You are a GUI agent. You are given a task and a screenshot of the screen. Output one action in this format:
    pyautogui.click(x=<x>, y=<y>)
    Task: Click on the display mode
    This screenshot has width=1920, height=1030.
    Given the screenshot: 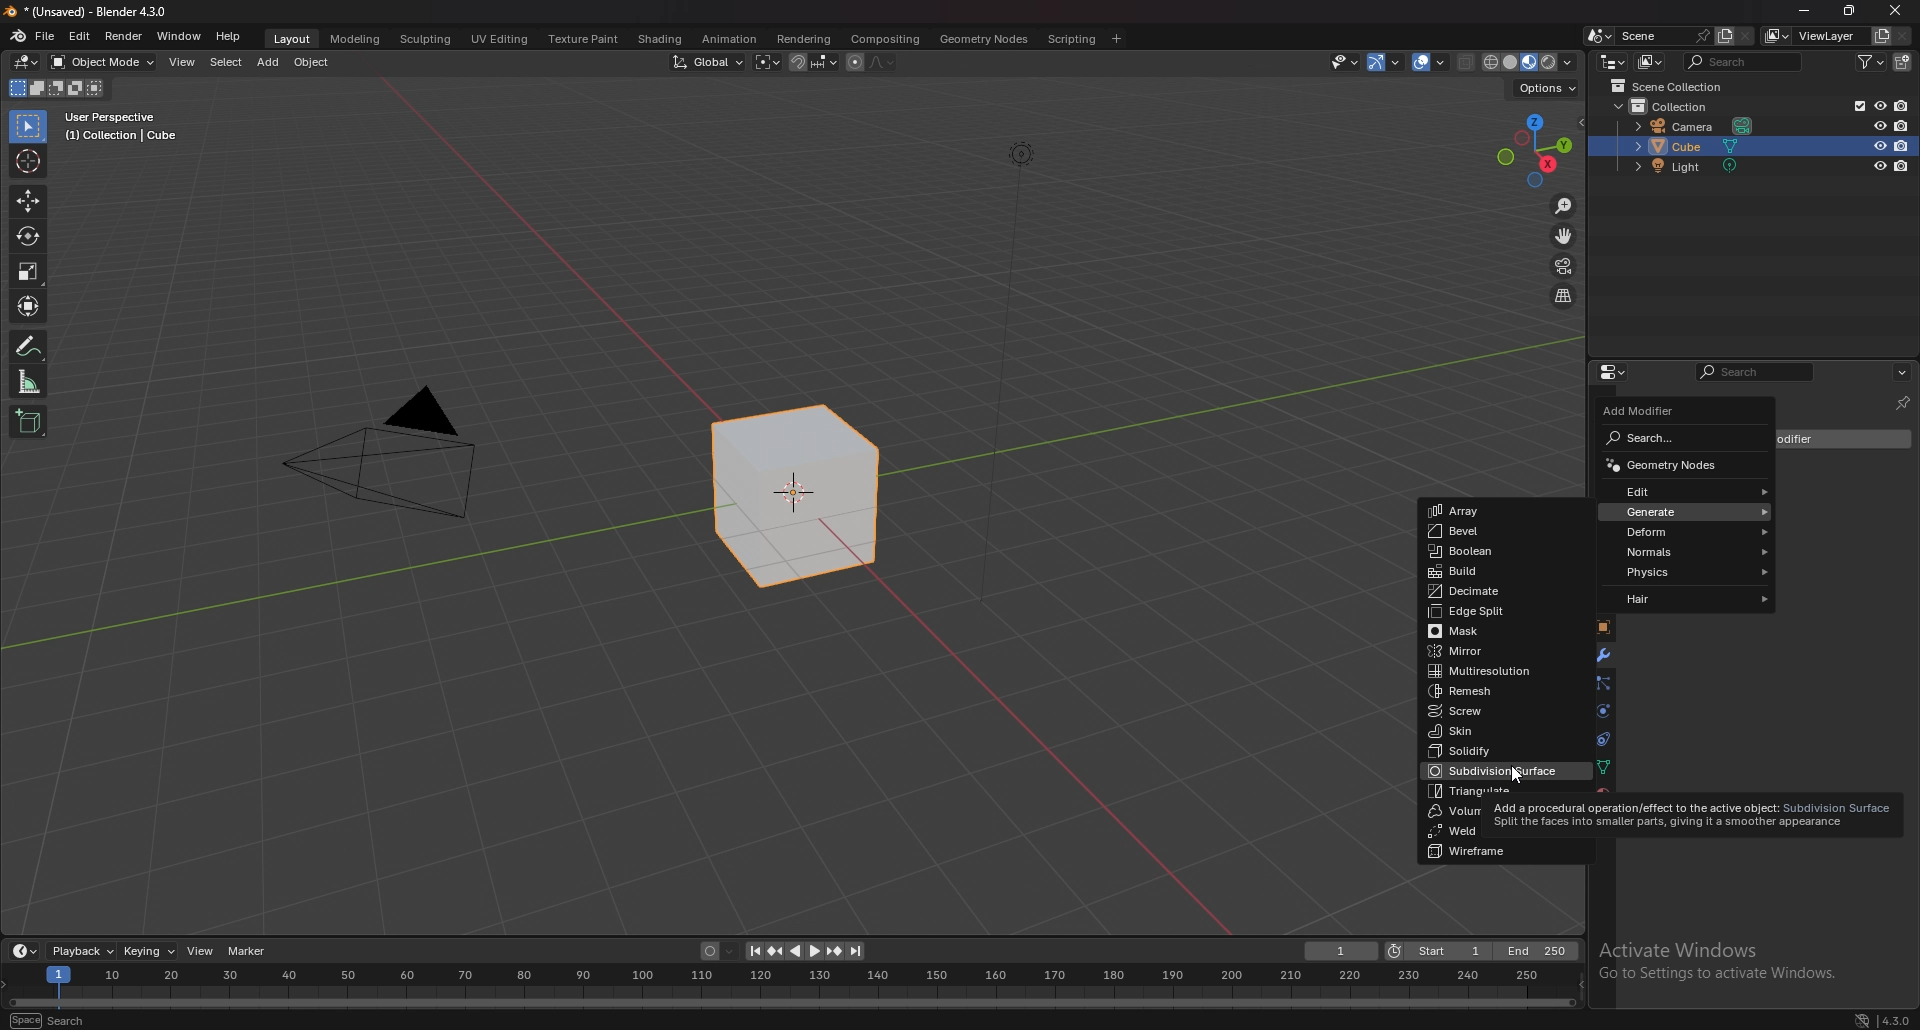 What is the action you would take?
    pyautogui.click(x=1650, y=61)
    